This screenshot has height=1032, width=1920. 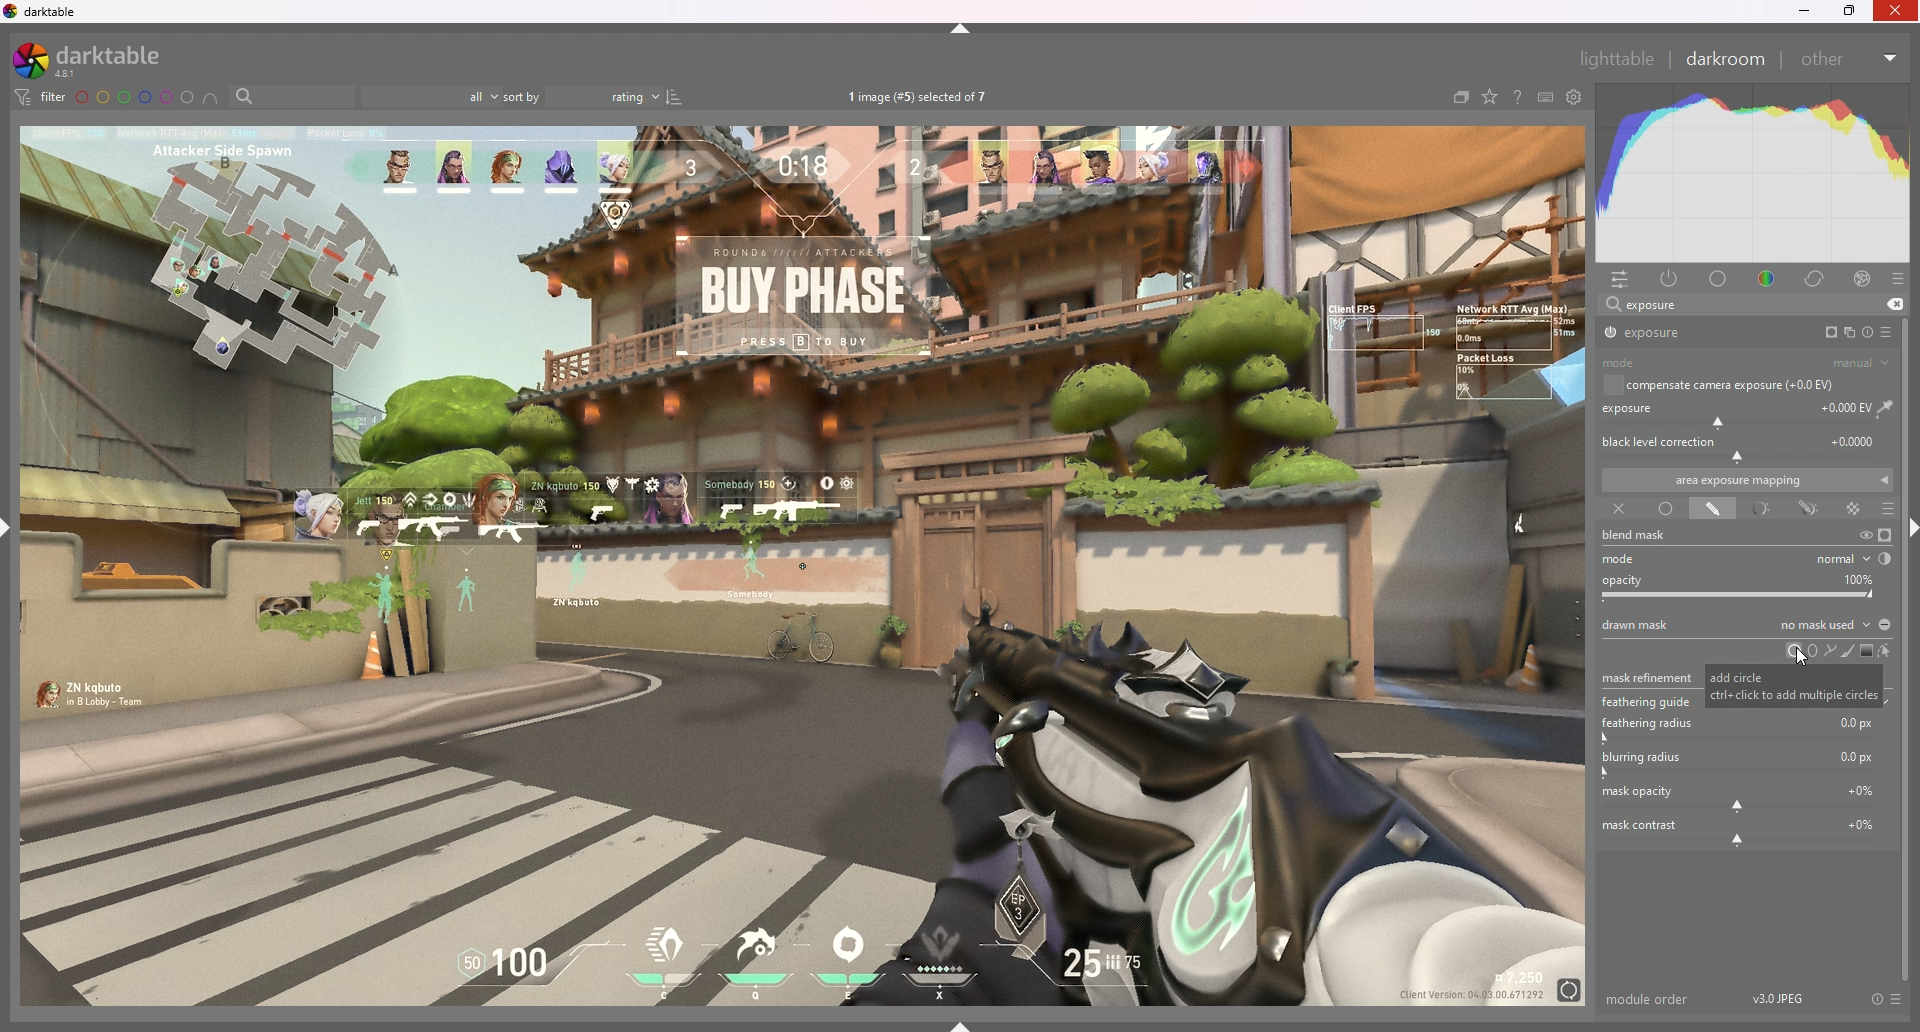 What do you see at coordinates (432, 97) in the screenshot?
I see `filter by images rating` at bounding box center [432, 97].